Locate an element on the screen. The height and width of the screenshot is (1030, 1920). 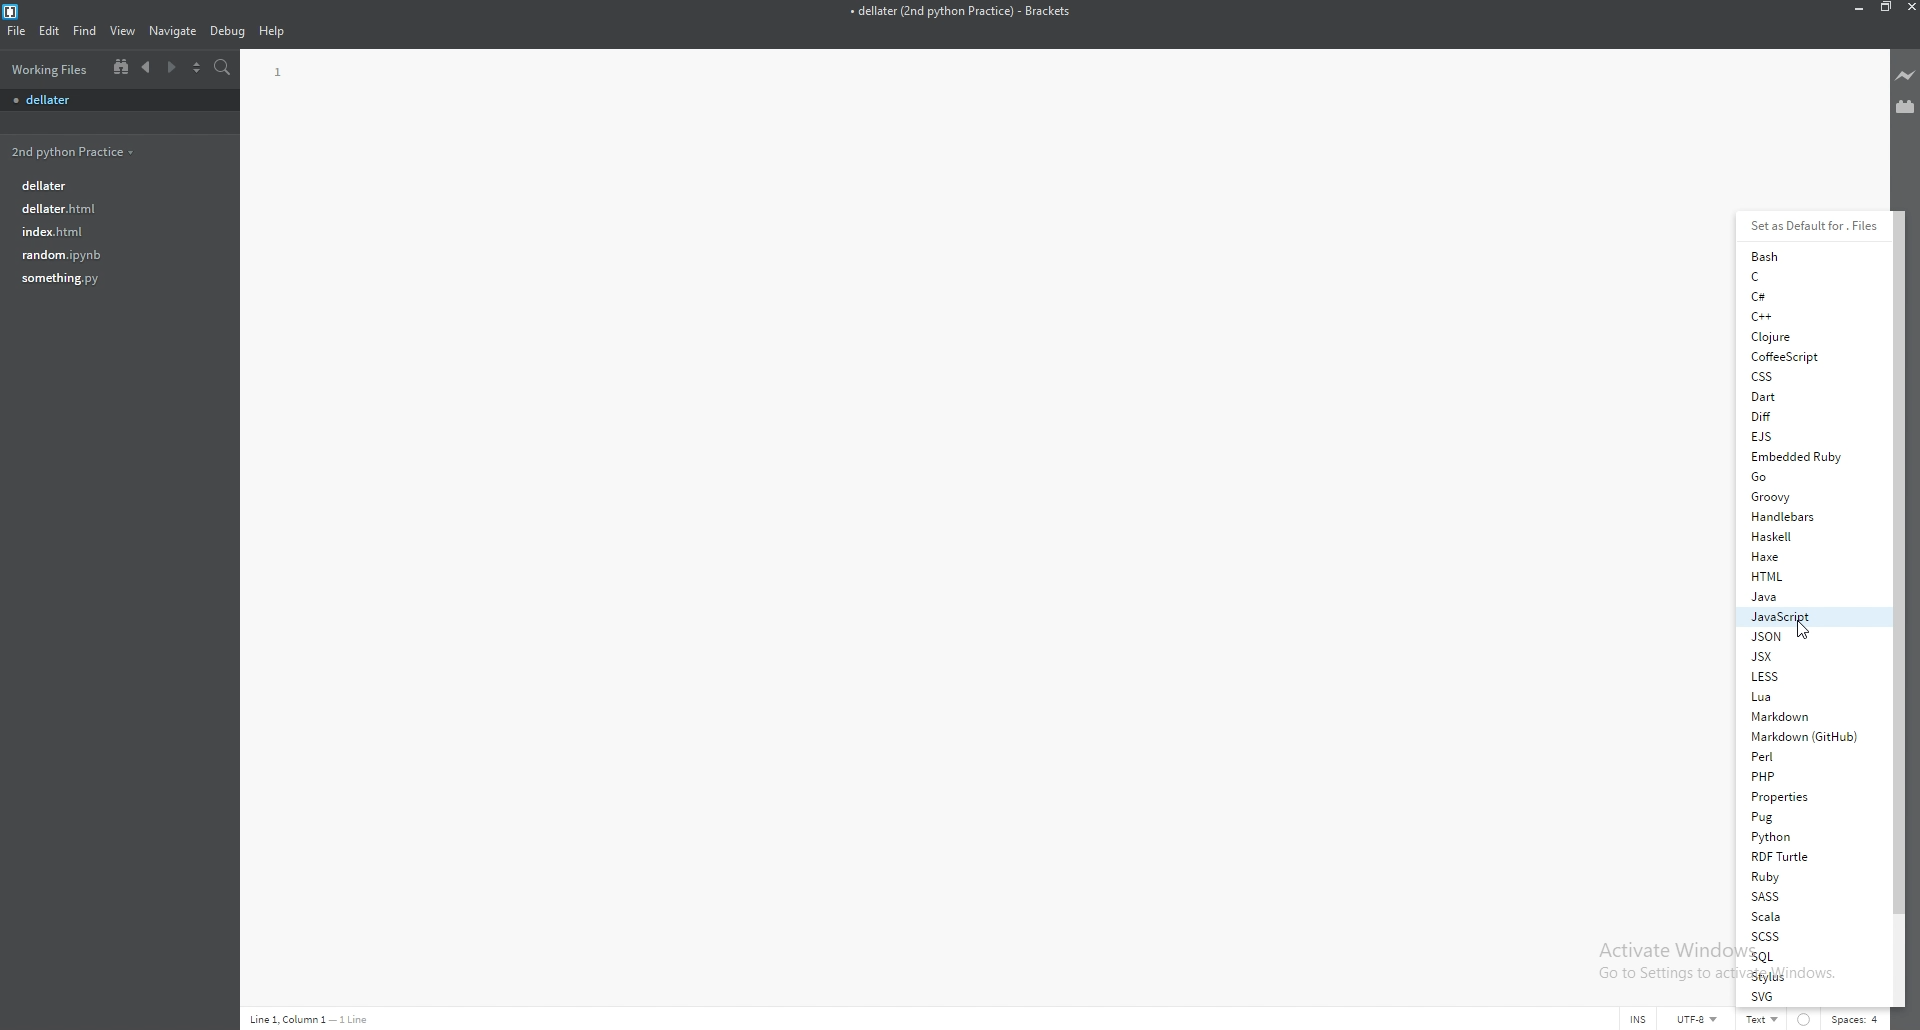
extension manager is located at coordinates (1904, 105).